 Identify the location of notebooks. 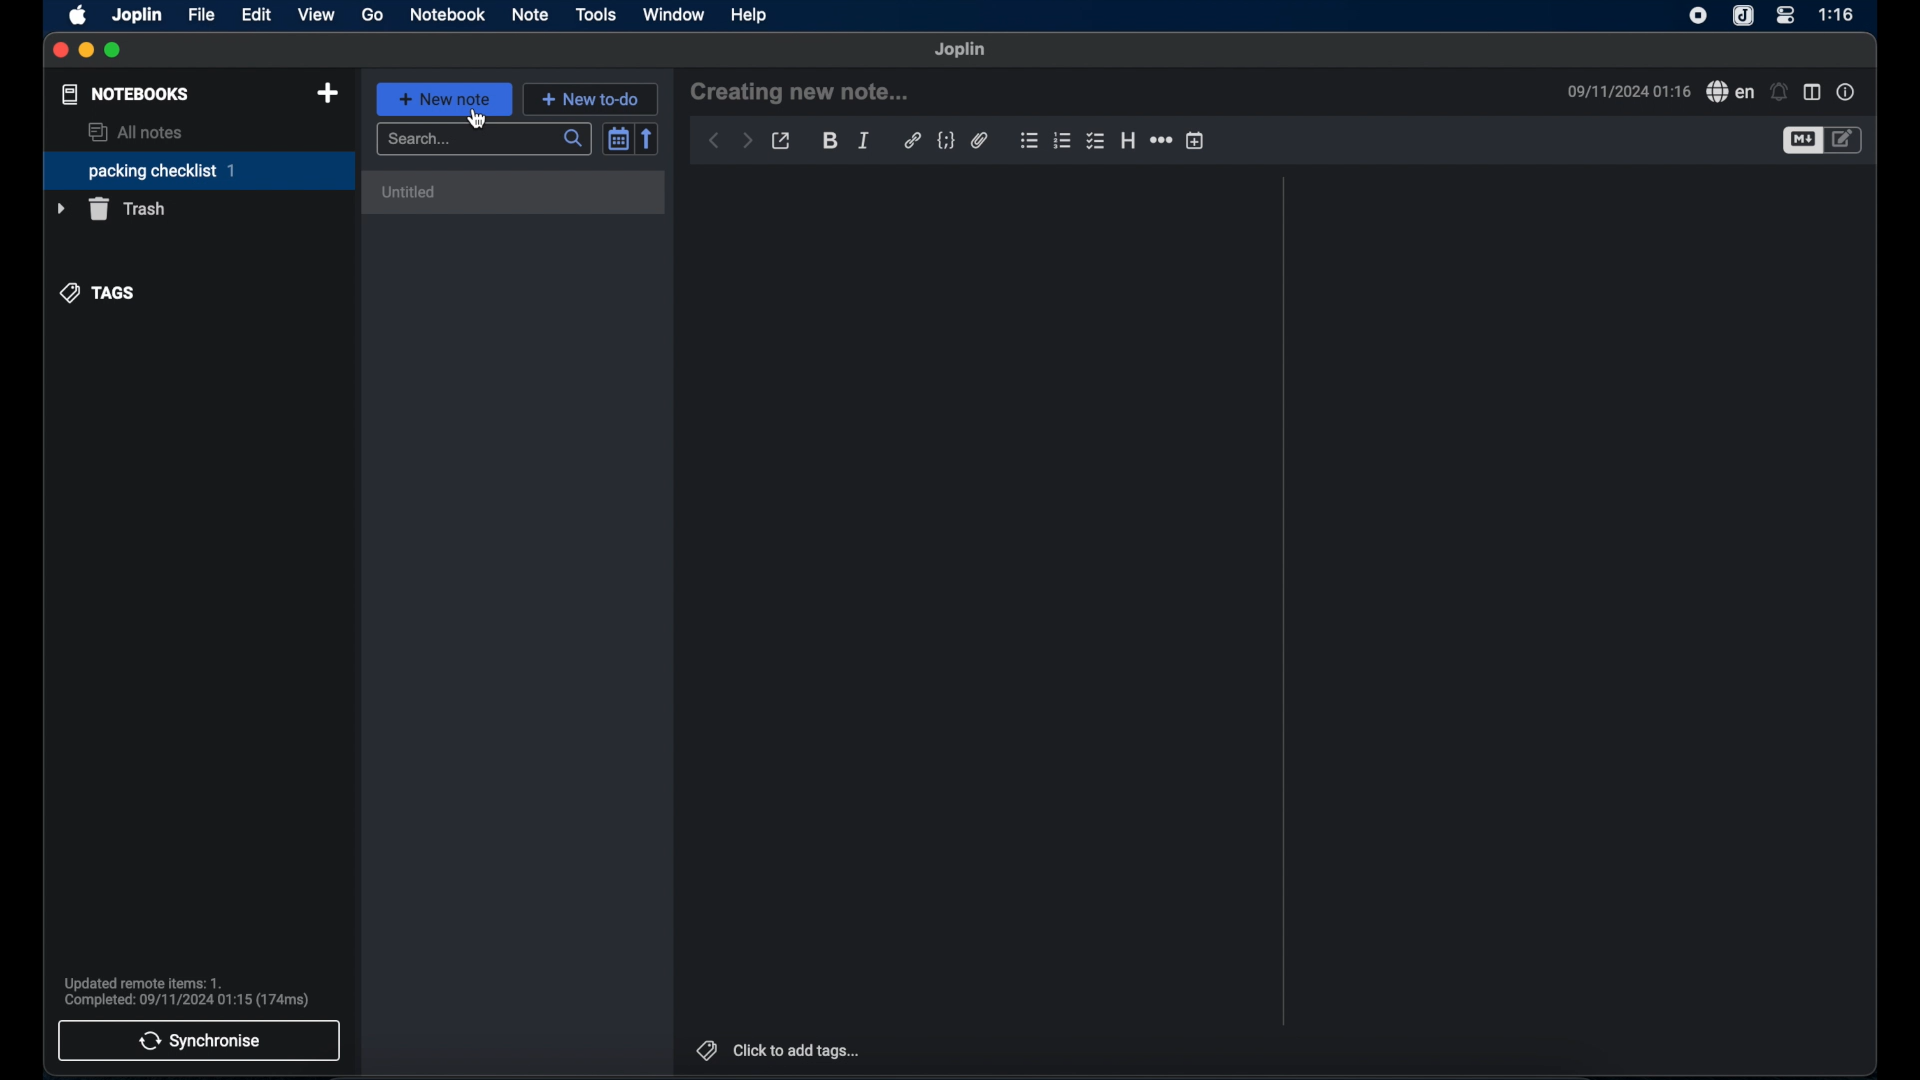
(125, 94).